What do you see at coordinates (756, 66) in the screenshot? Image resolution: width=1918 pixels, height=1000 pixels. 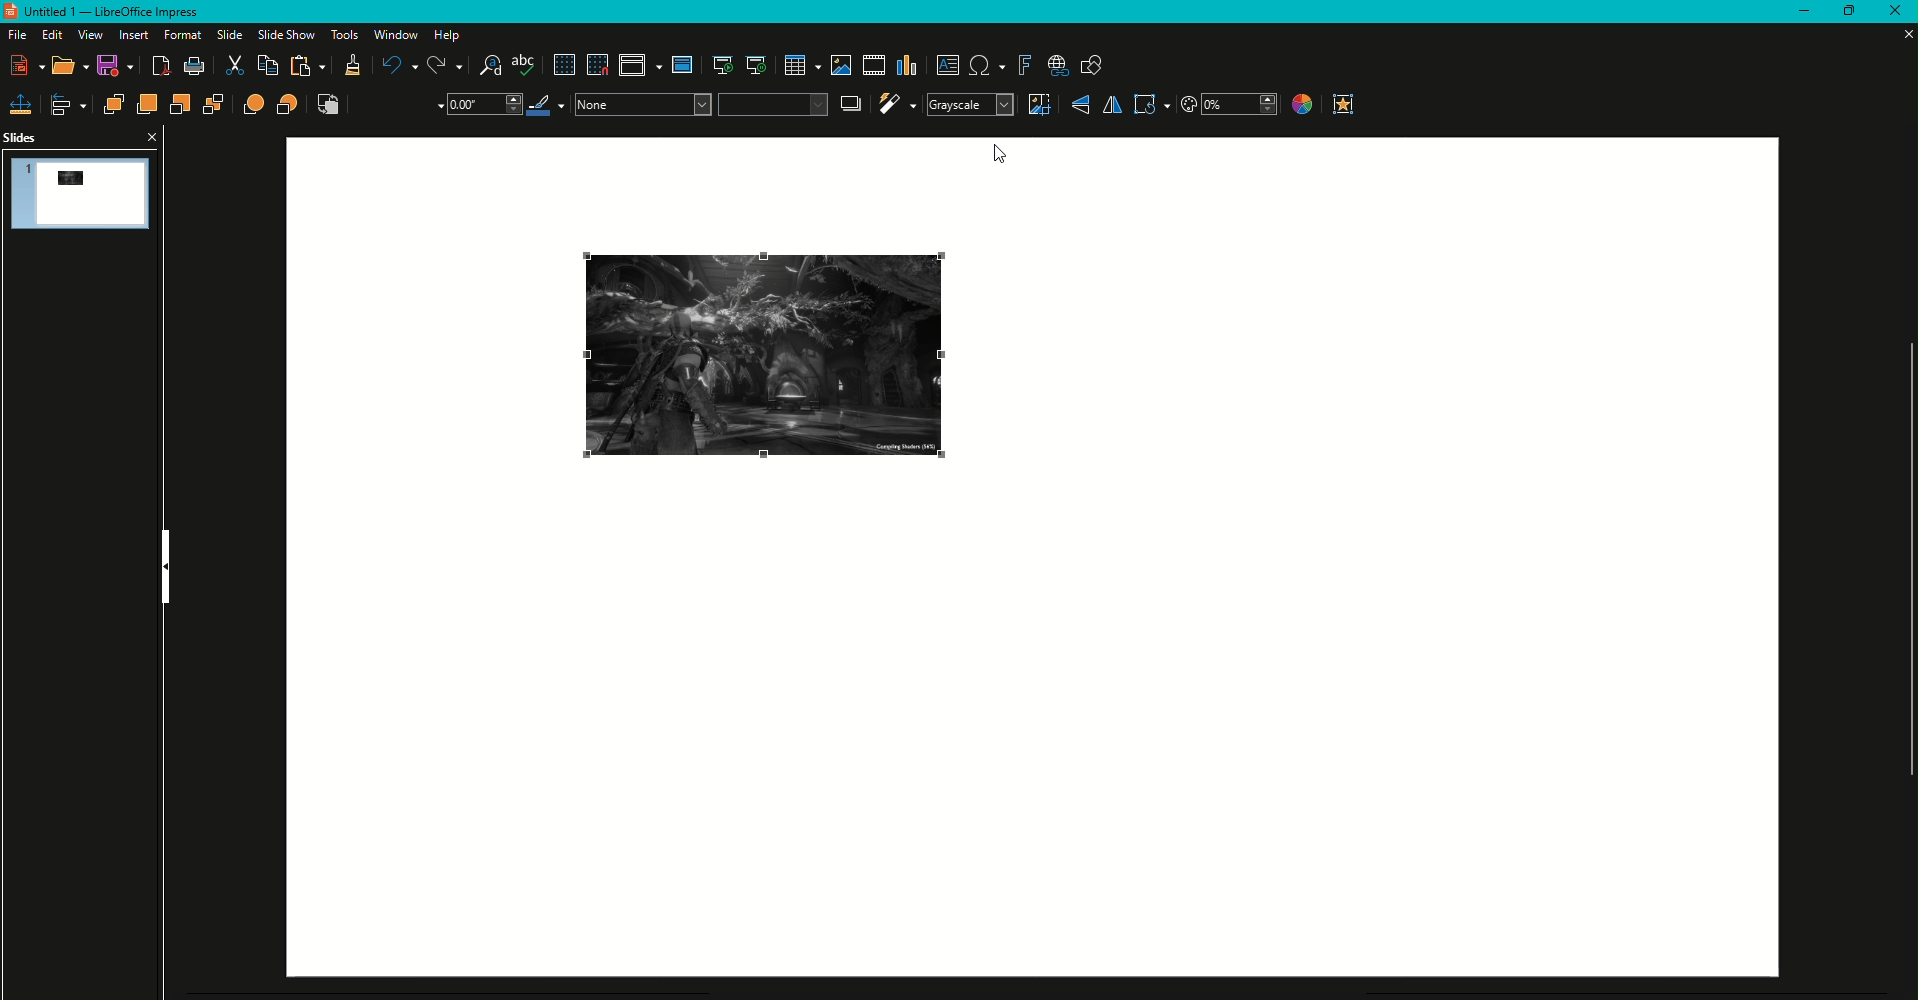 I see `Current Slide` at bounding box center [756, 66].